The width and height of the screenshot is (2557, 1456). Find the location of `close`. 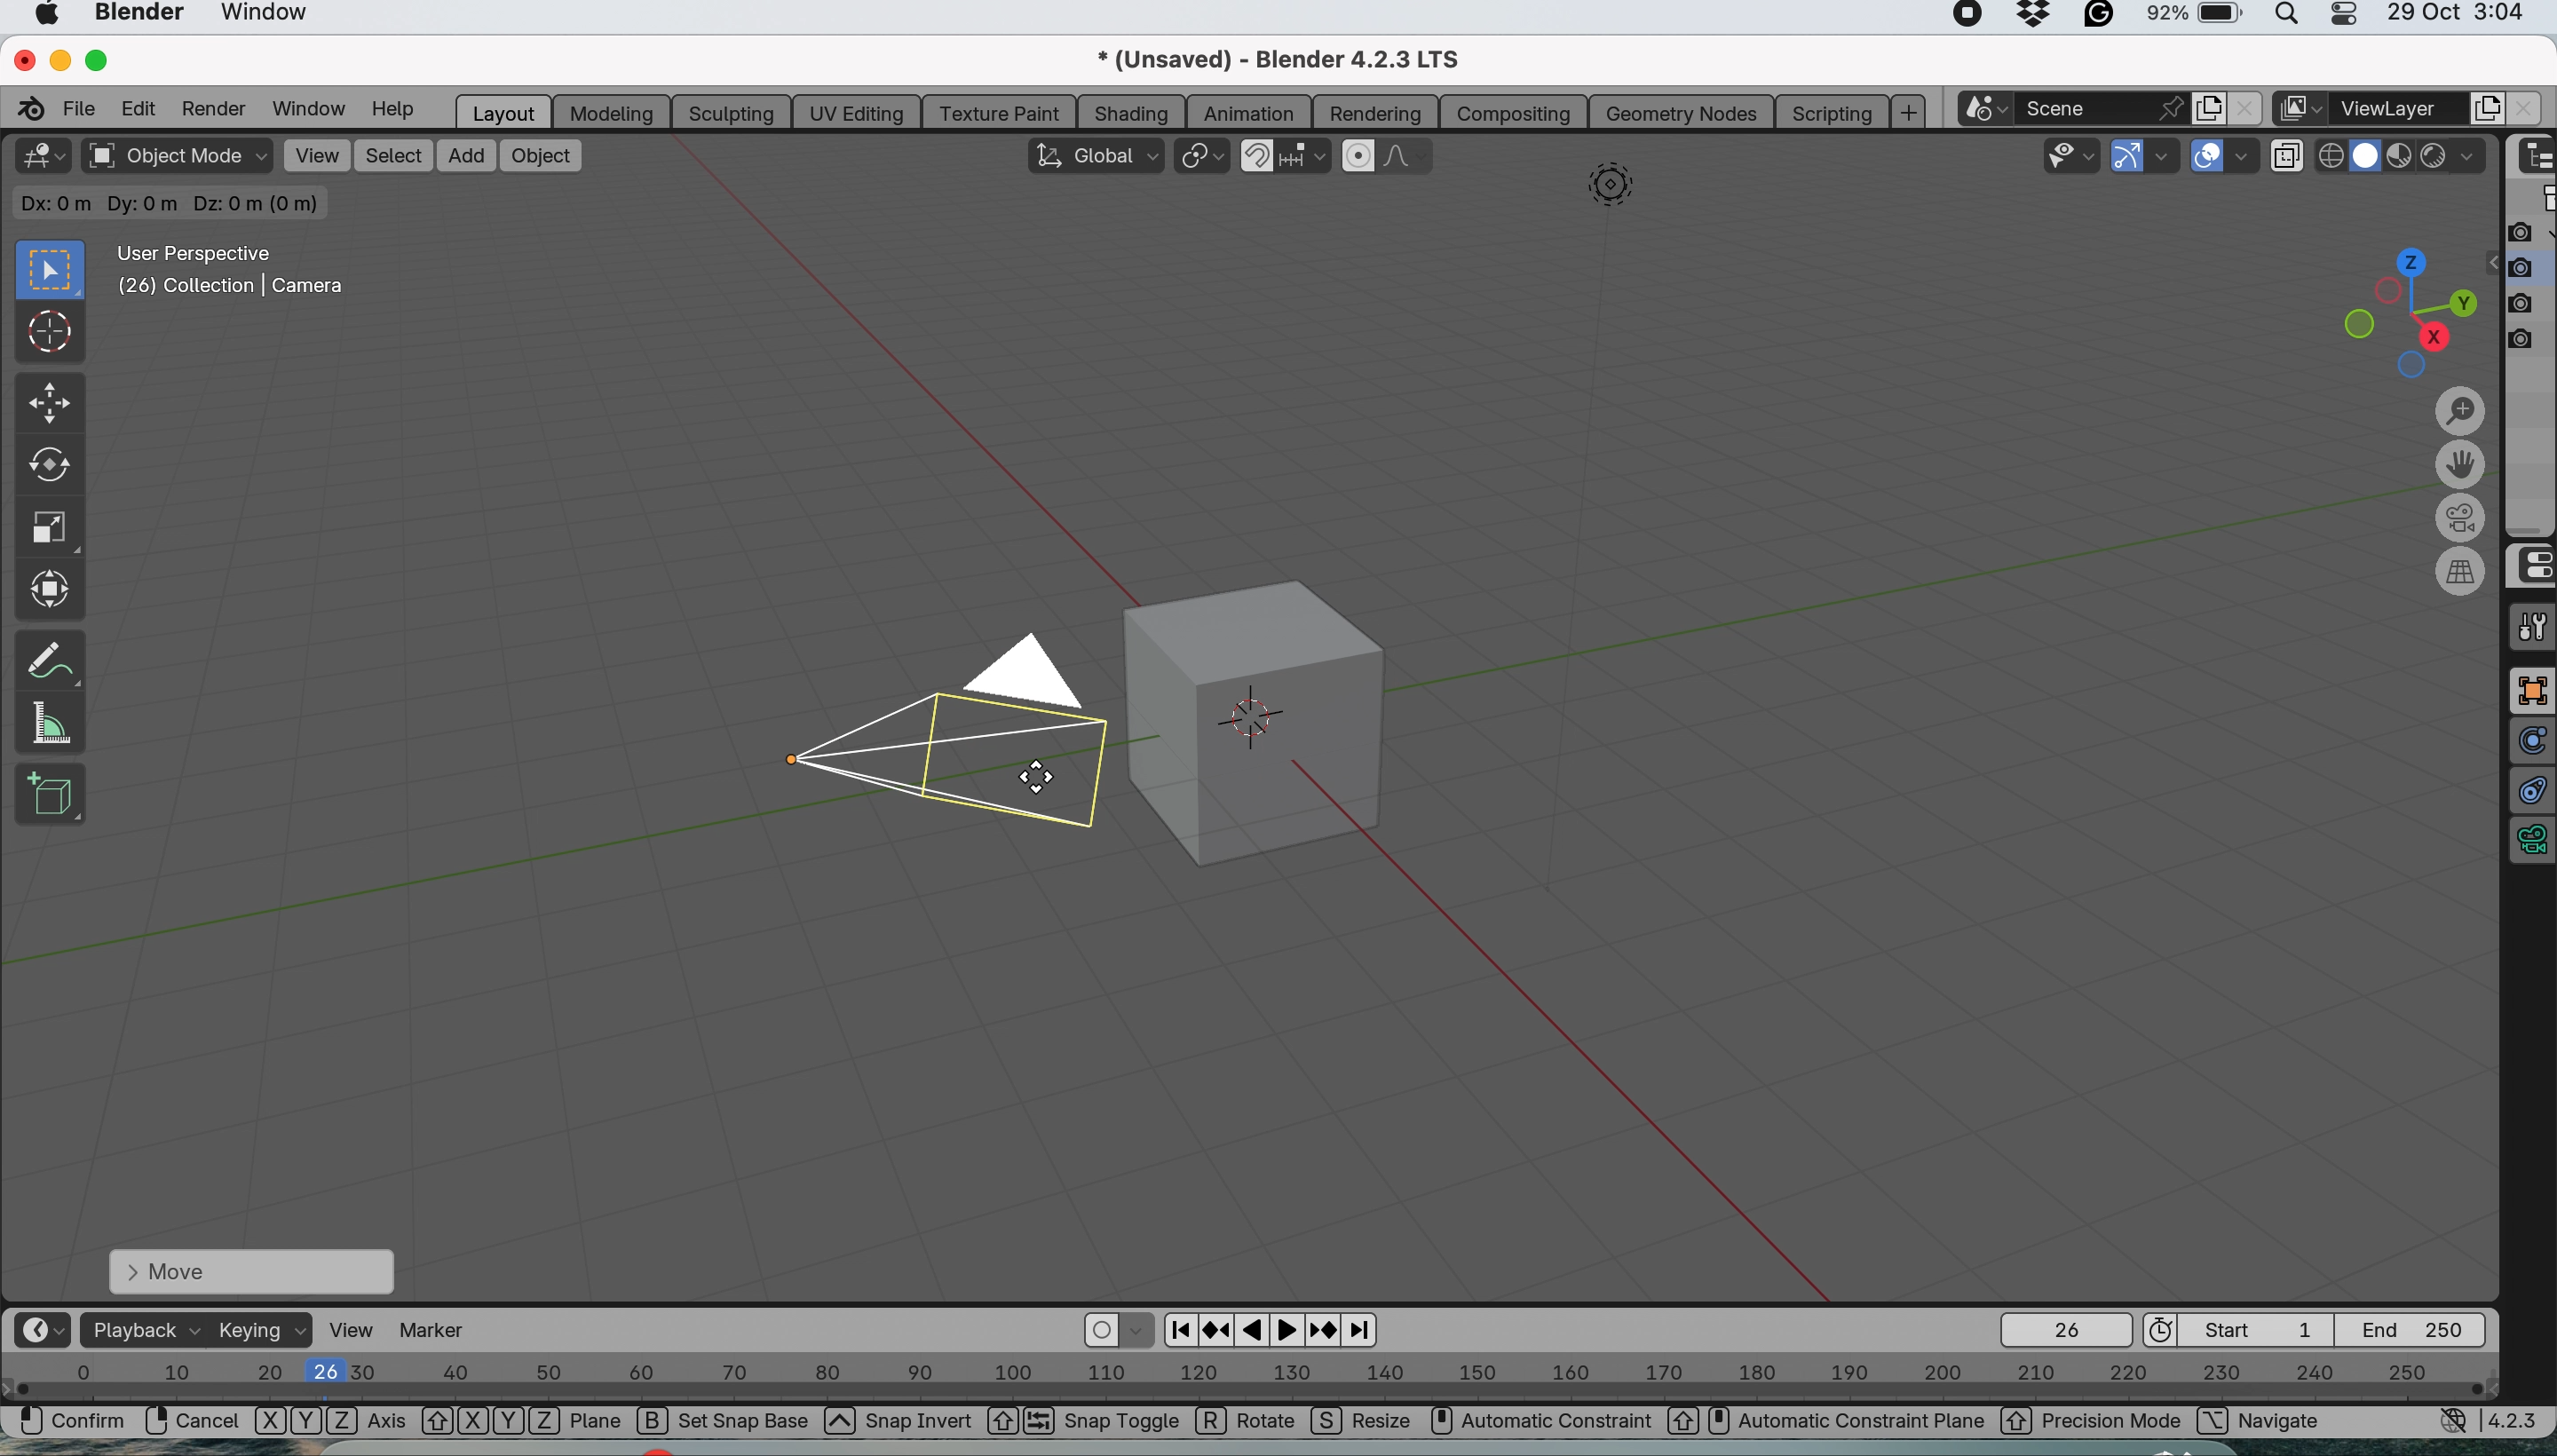

close is located at coordinates (21, 57).